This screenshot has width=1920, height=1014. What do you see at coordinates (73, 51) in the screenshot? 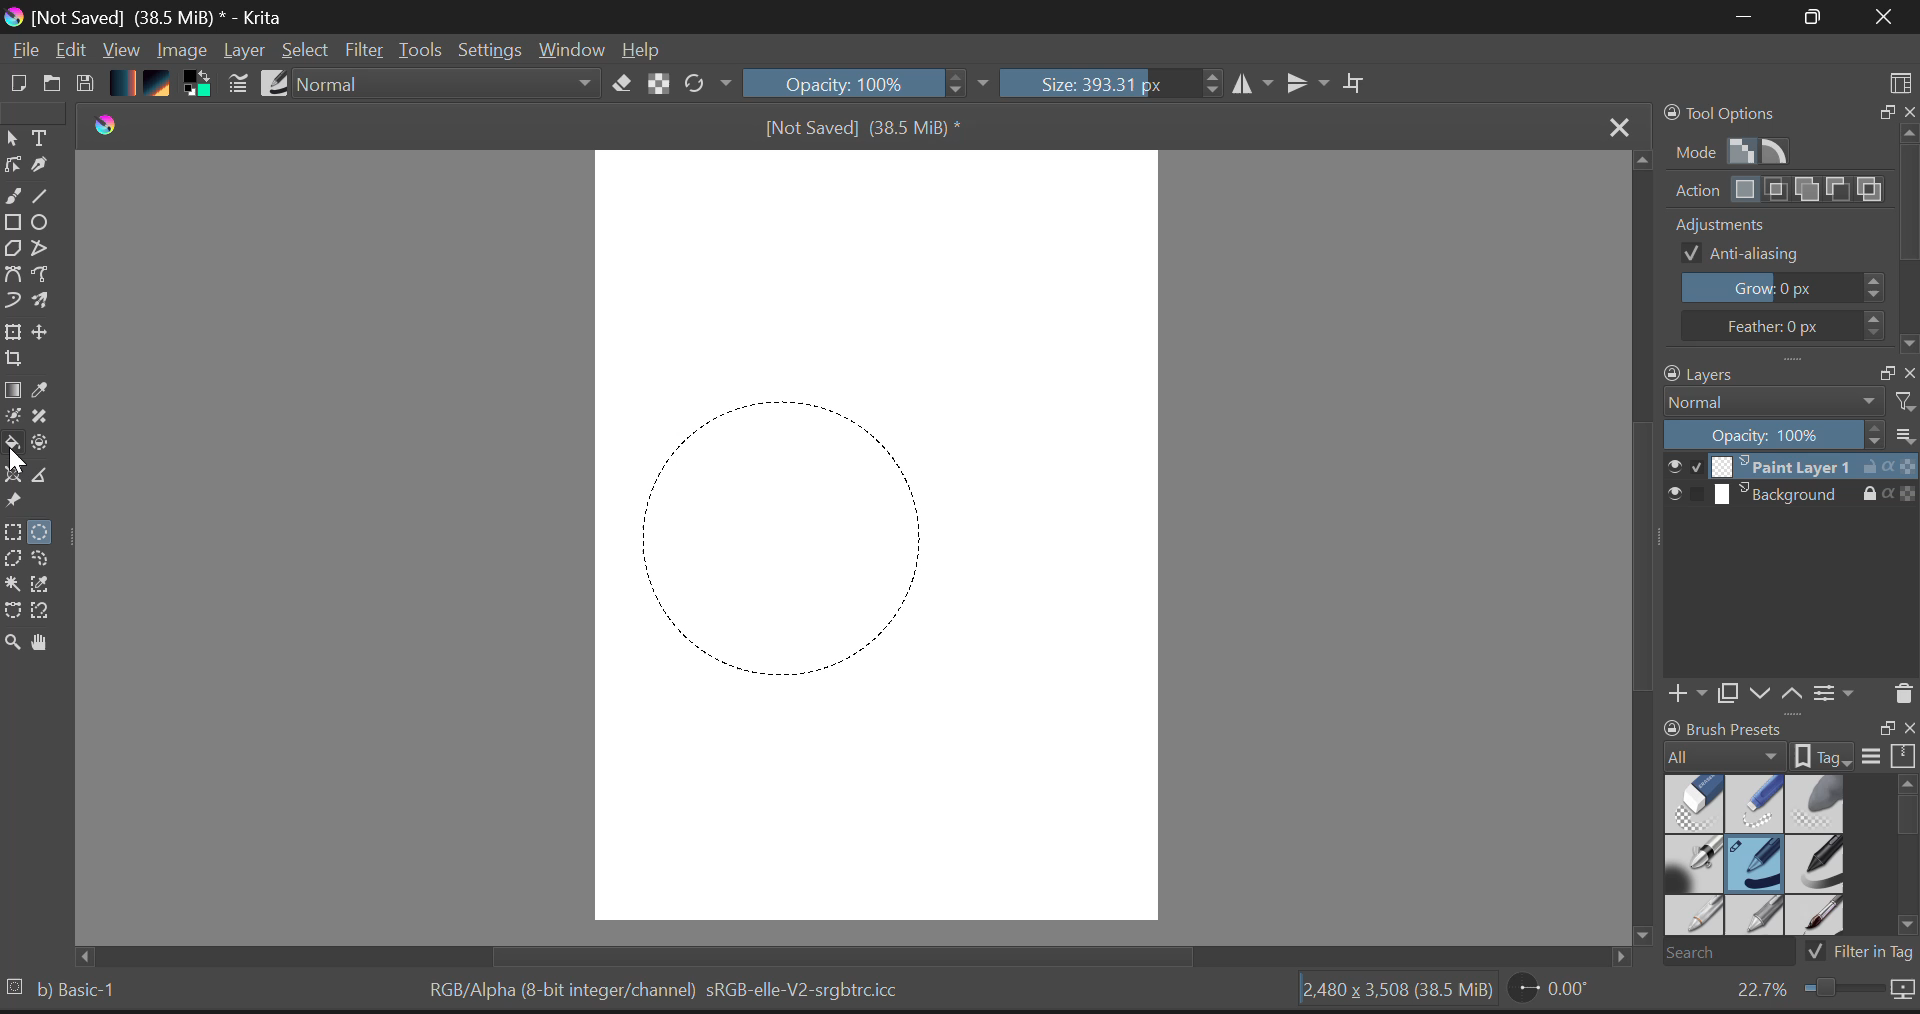
I see `Edit` at bounding box center [73, 51].